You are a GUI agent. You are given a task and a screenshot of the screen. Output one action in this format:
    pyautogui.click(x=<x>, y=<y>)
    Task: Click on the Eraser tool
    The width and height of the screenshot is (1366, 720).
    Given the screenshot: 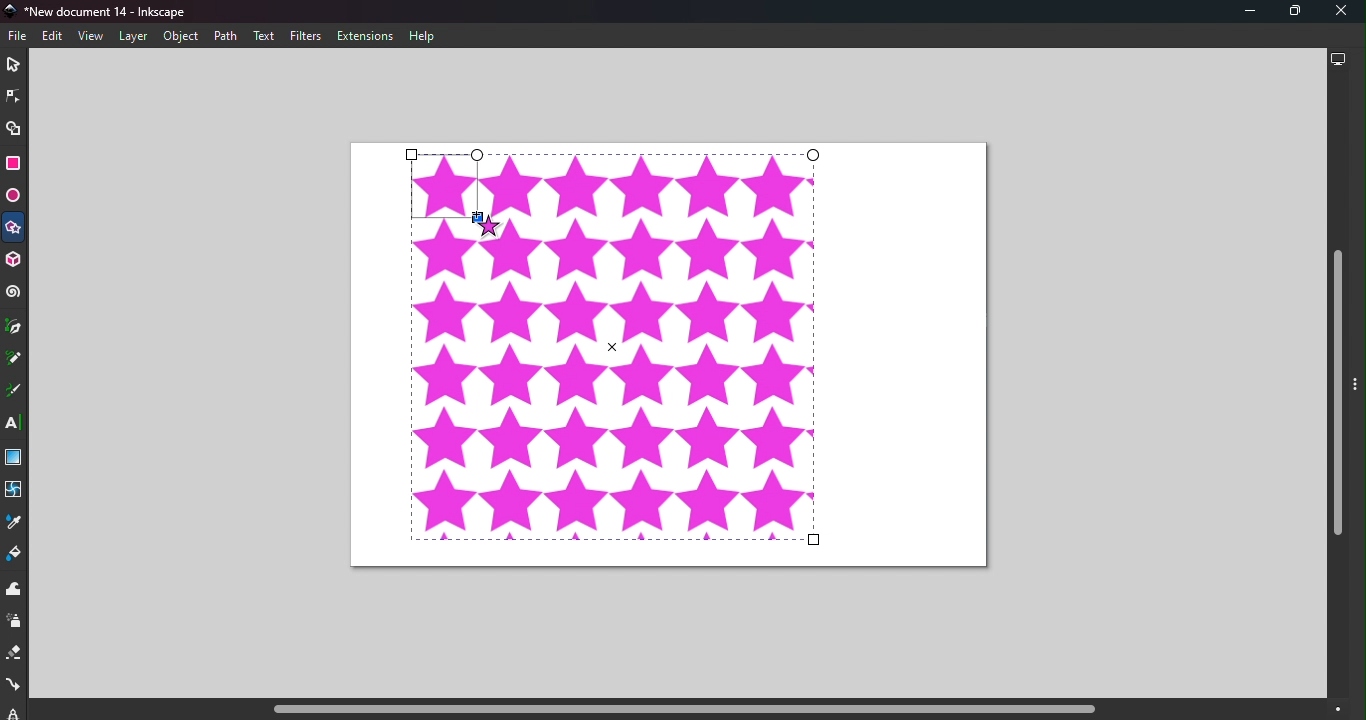 What is the action you would take?
    pyautogui.click(x=13, y=657)
    